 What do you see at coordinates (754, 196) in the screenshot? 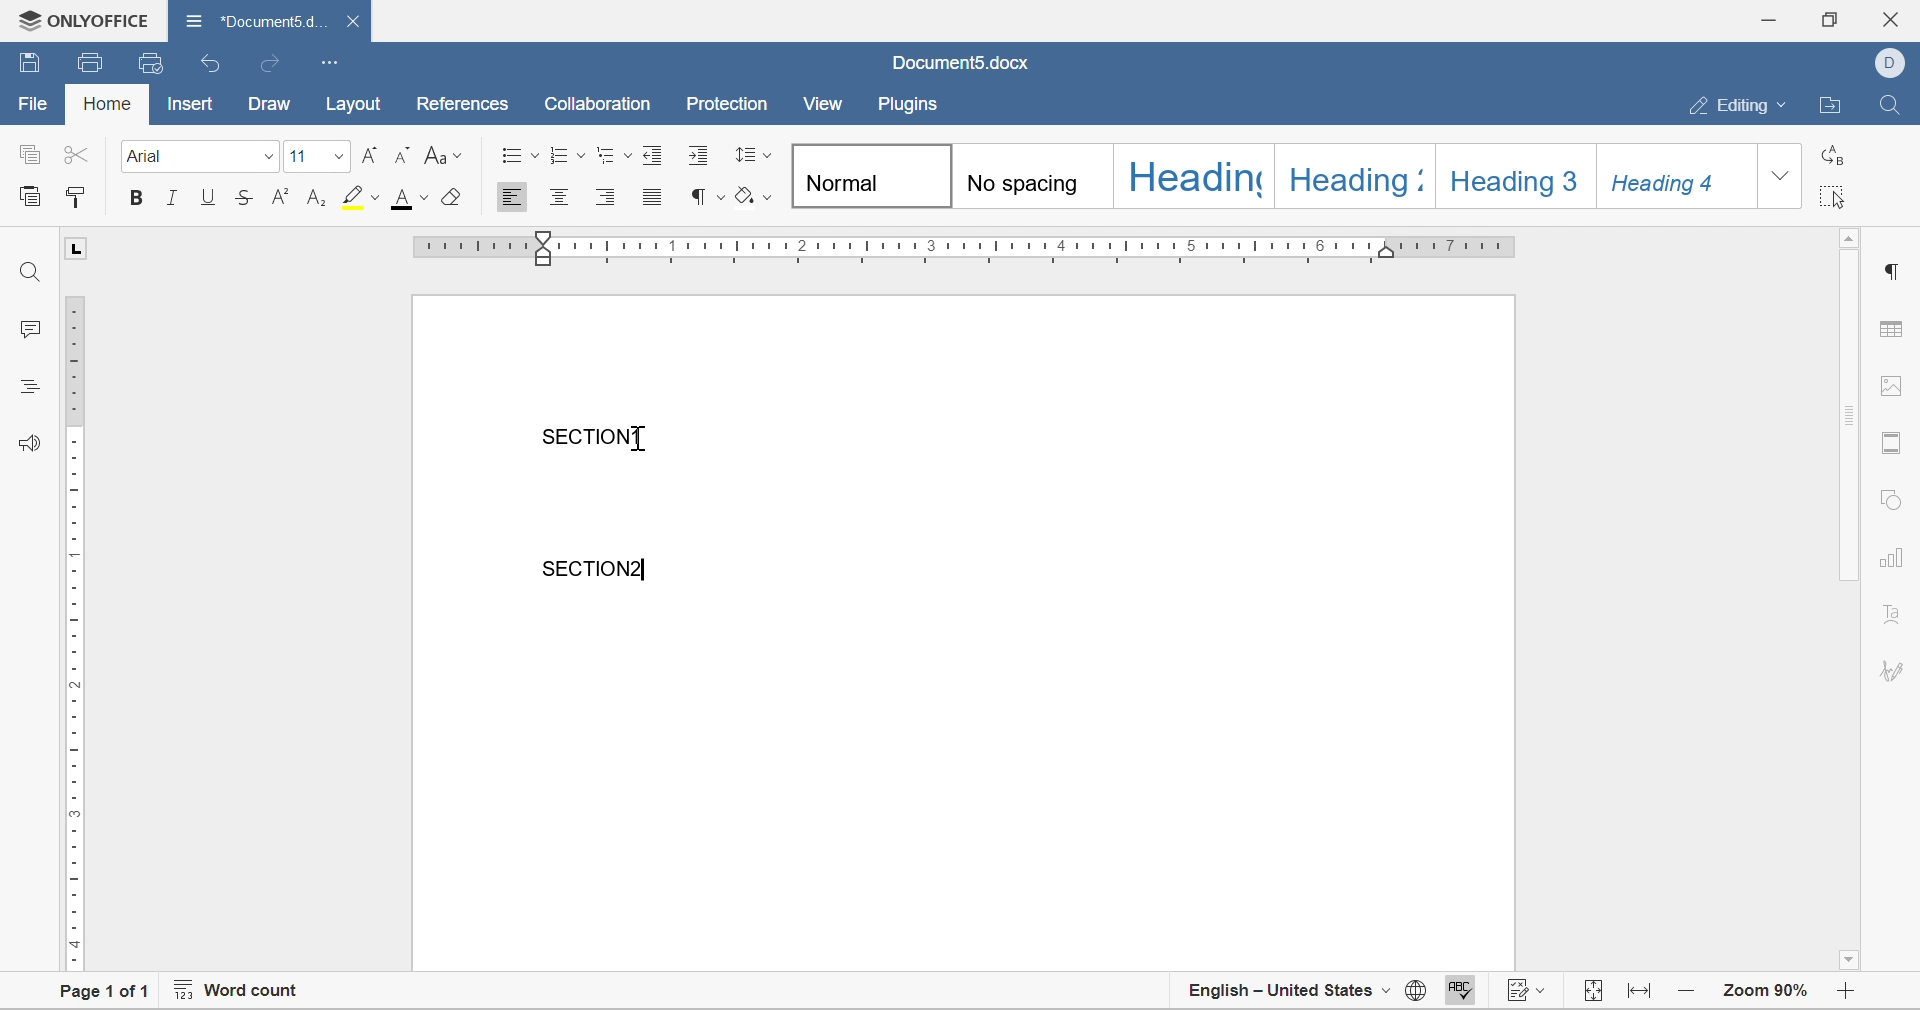
I see `shading` at bounding box center [754, 196].